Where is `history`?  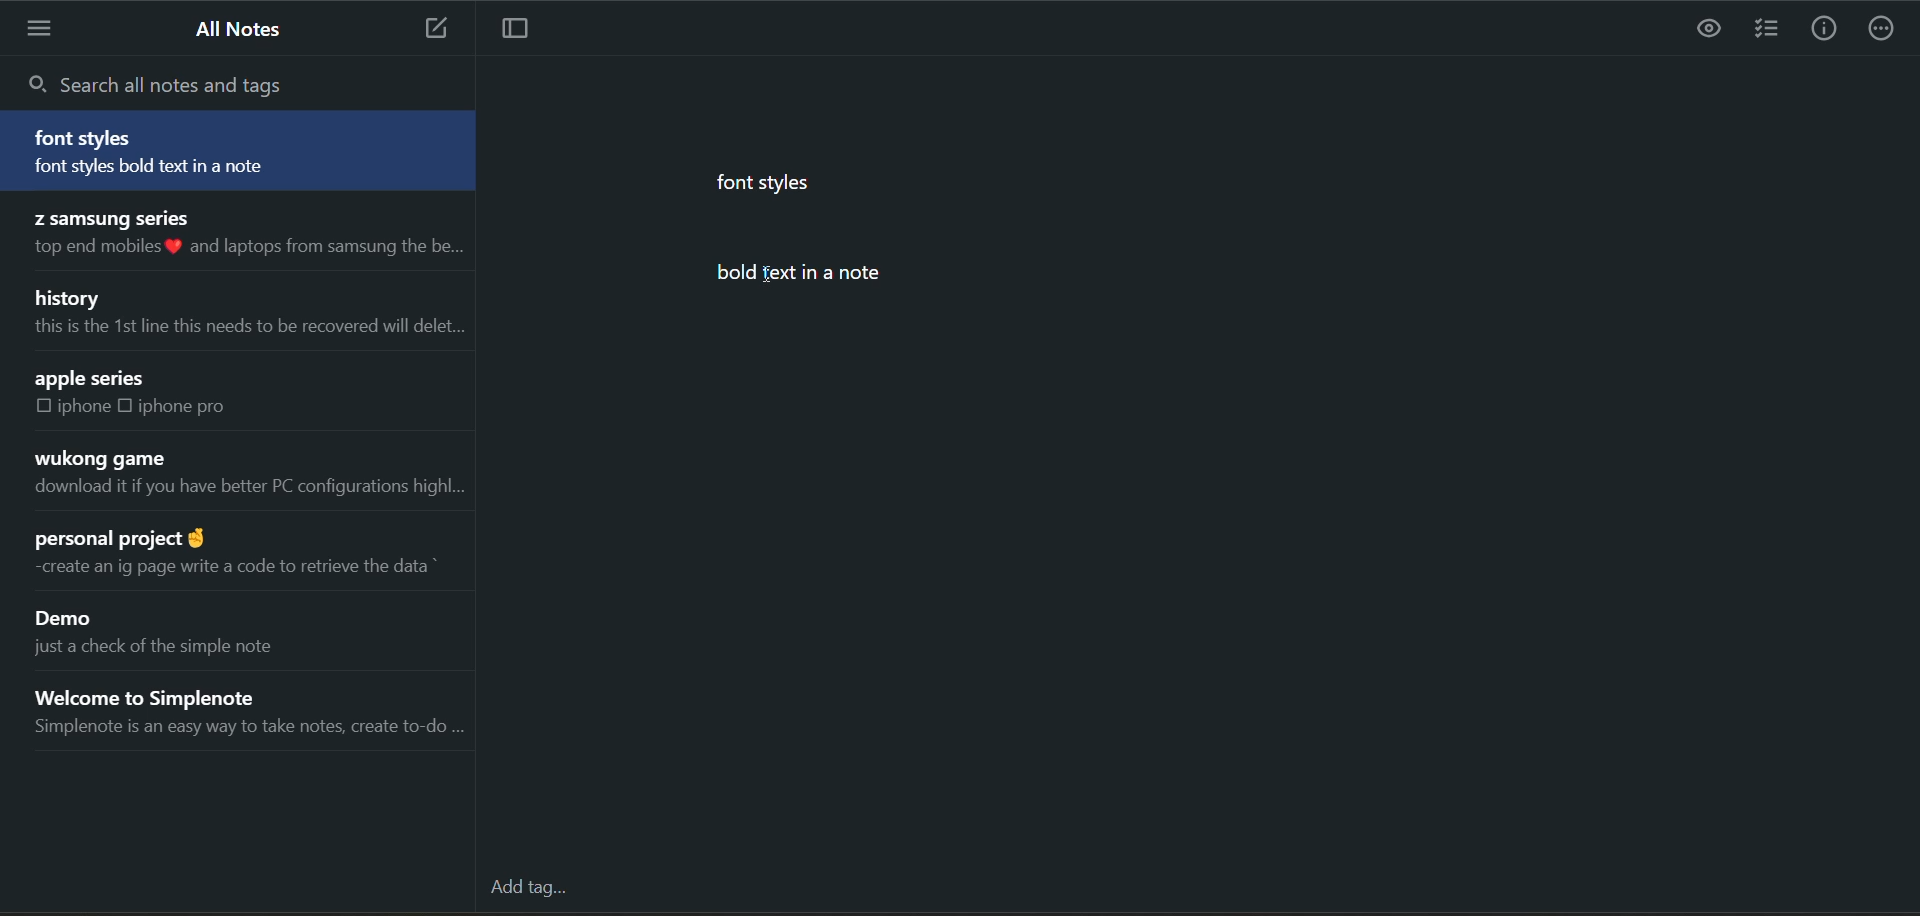 history is located at coordinates (71, 296).